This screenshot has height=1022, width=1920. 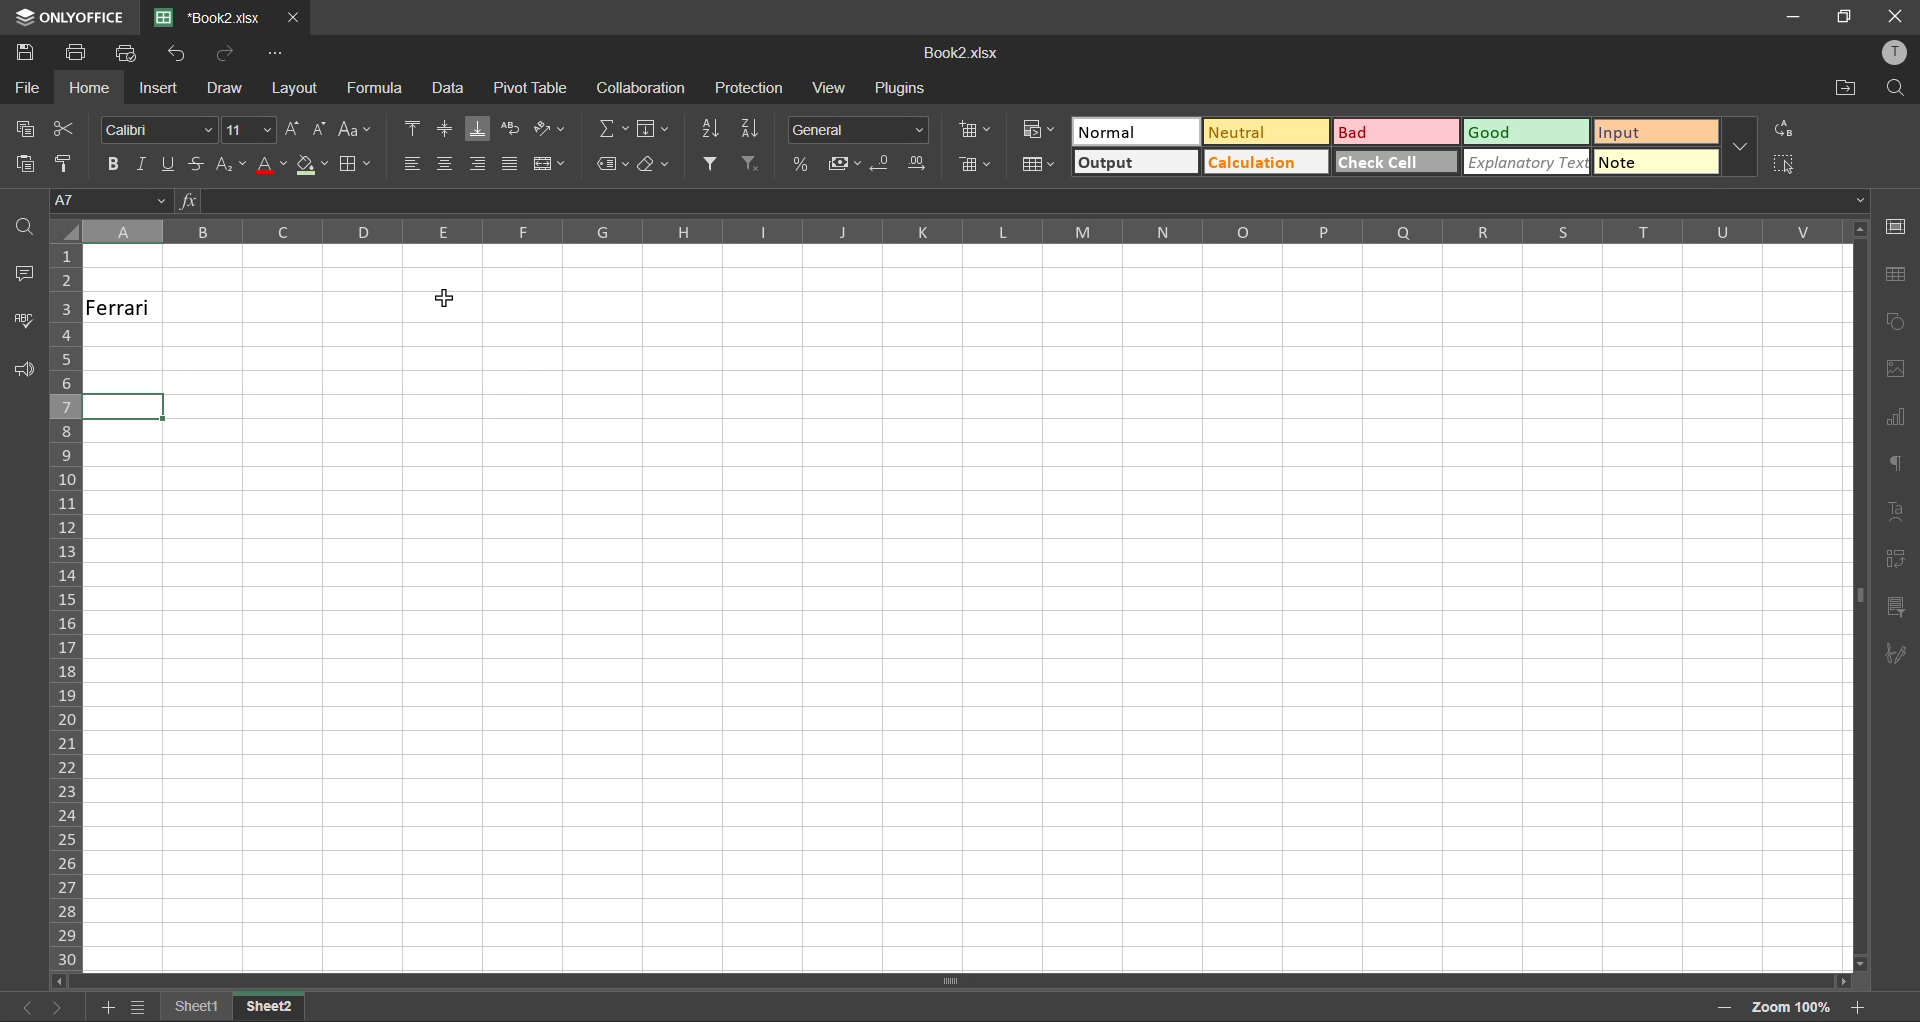 What do you see at coordinates (1530, 162) in the screenshot?
I see `explanatory text` at bounding box center [1530, 162].